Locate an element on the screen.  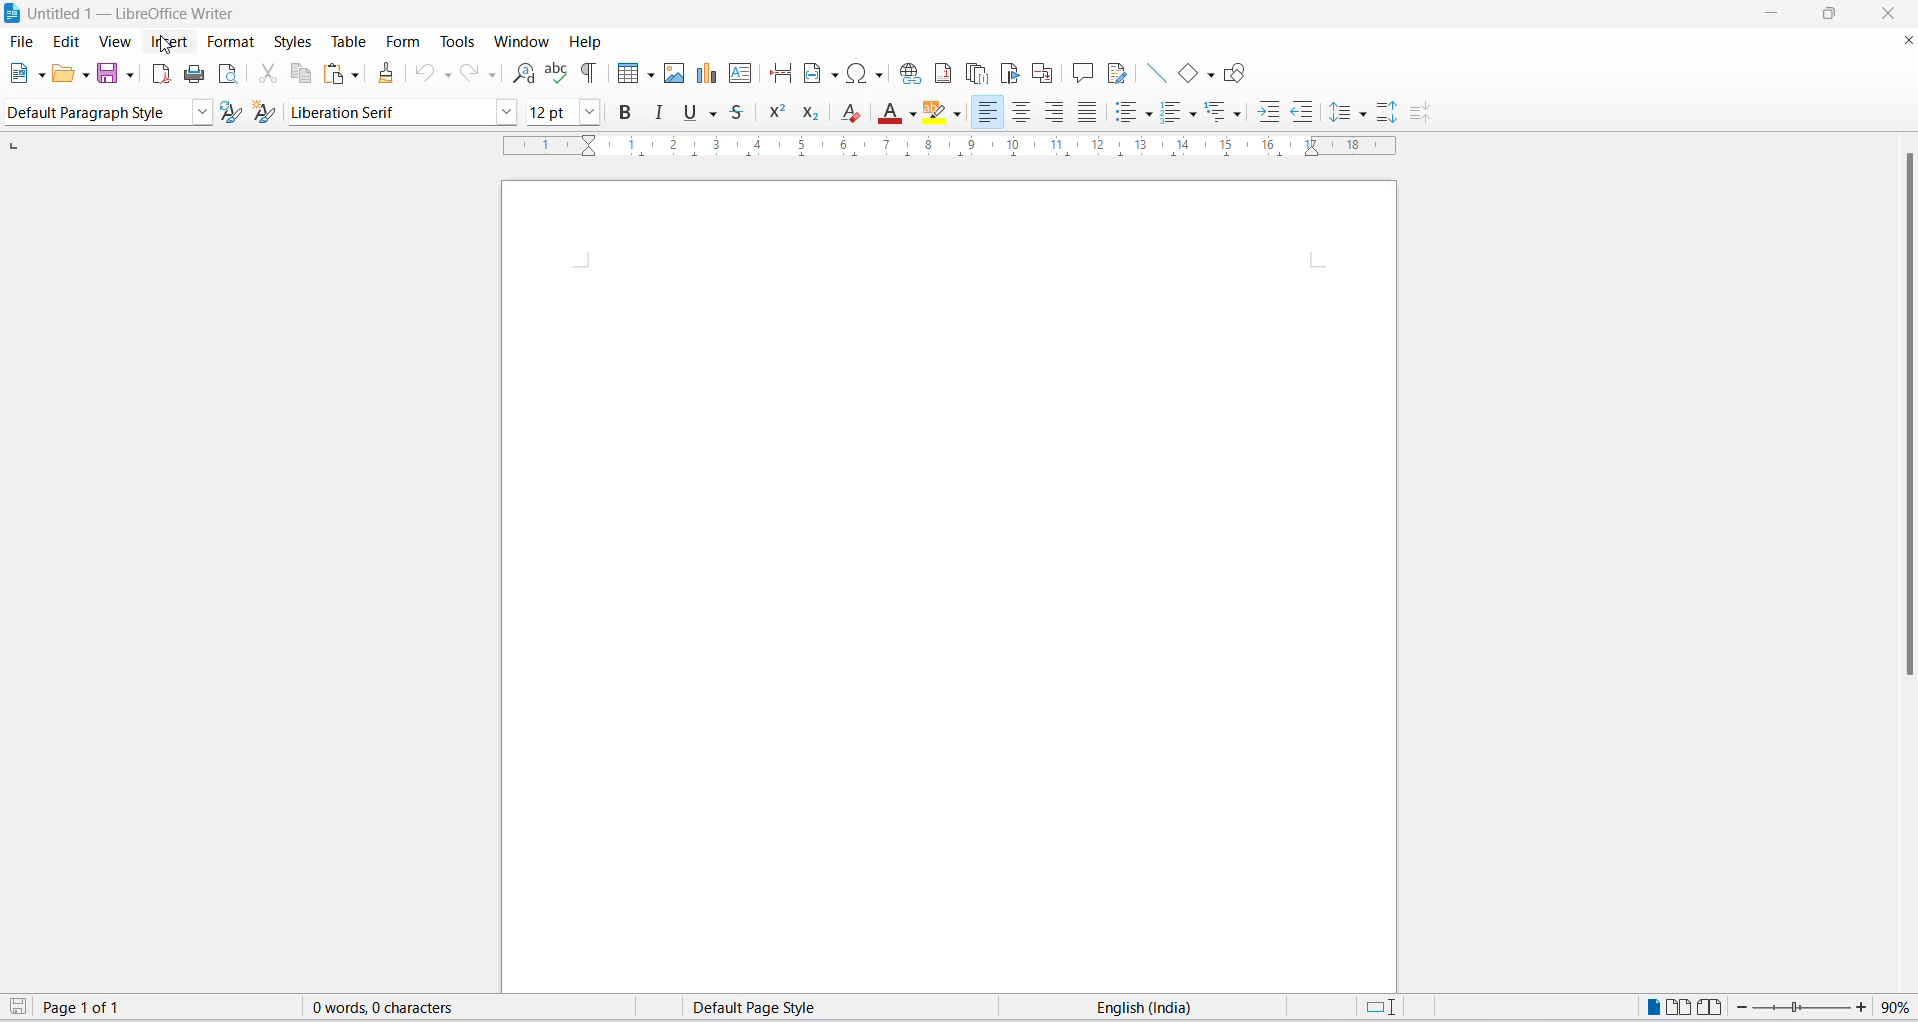
find and replace is located at coordinates (520, 74).